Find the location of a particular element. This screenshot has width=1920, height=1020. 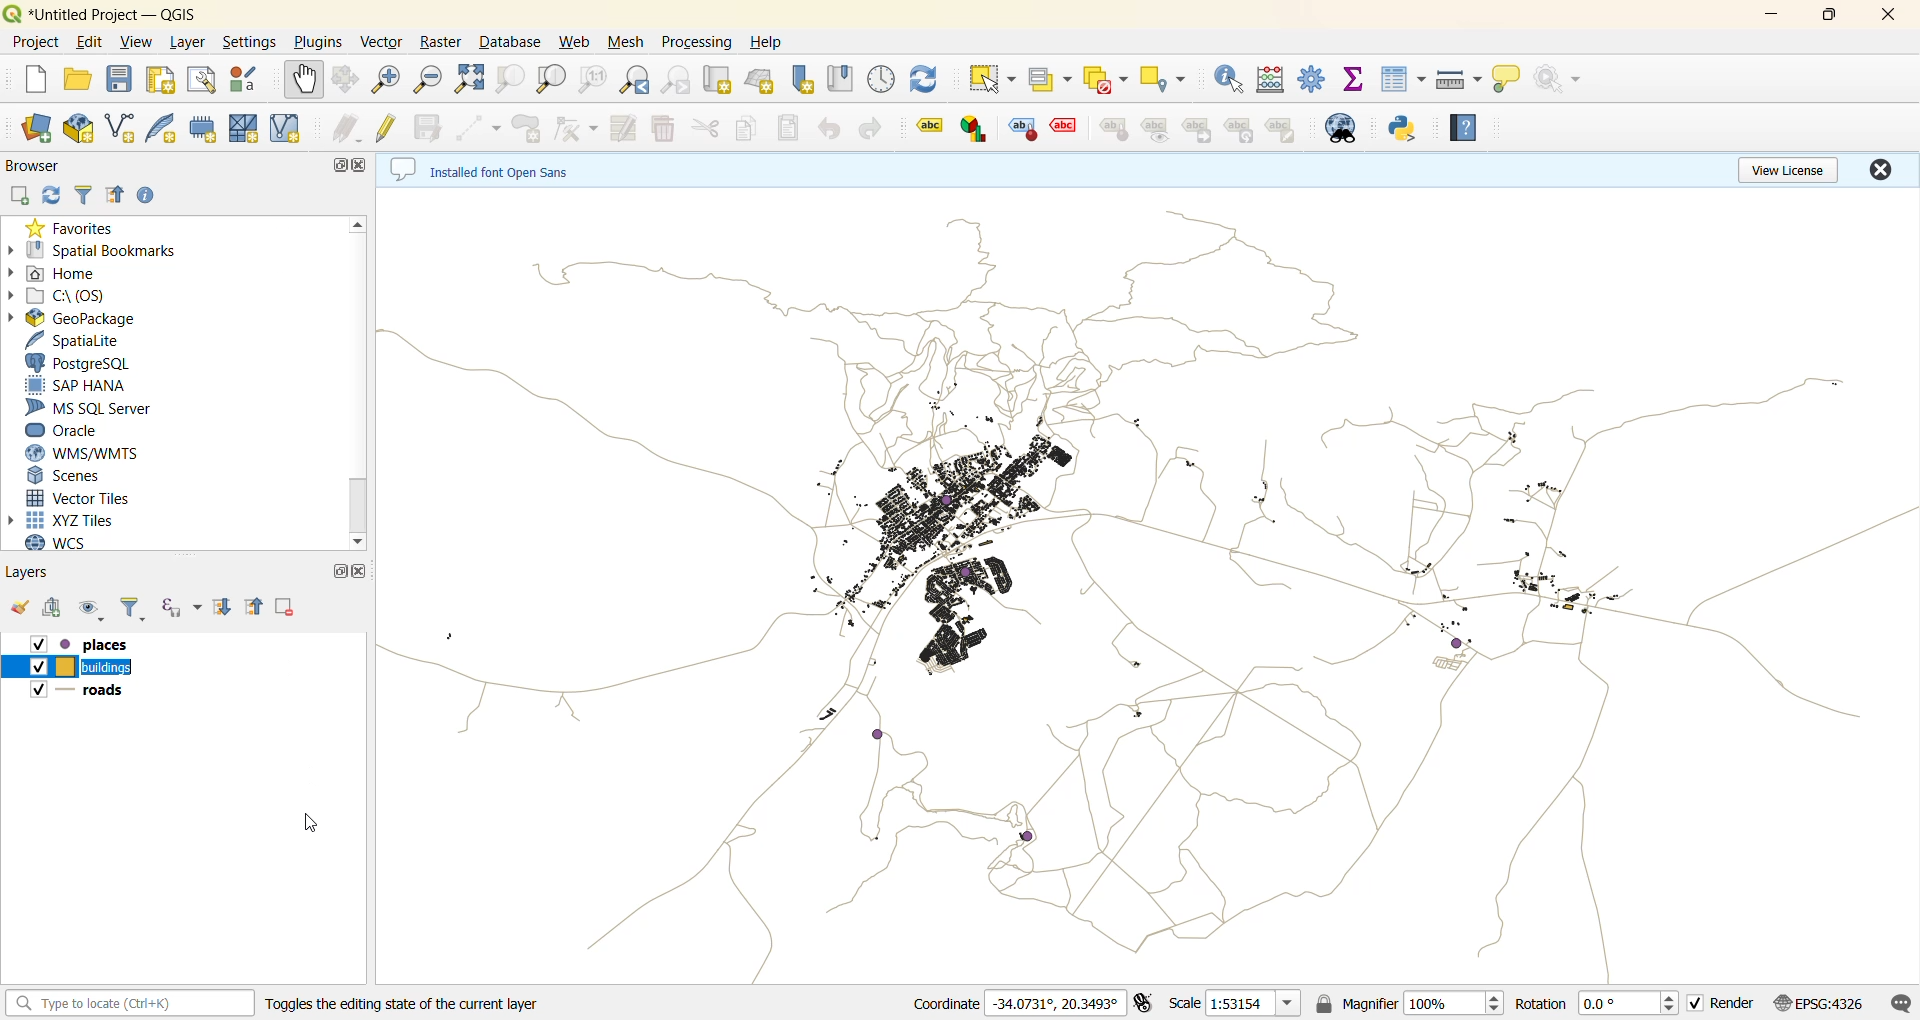

add polygon is located at coordinates (527, 127).